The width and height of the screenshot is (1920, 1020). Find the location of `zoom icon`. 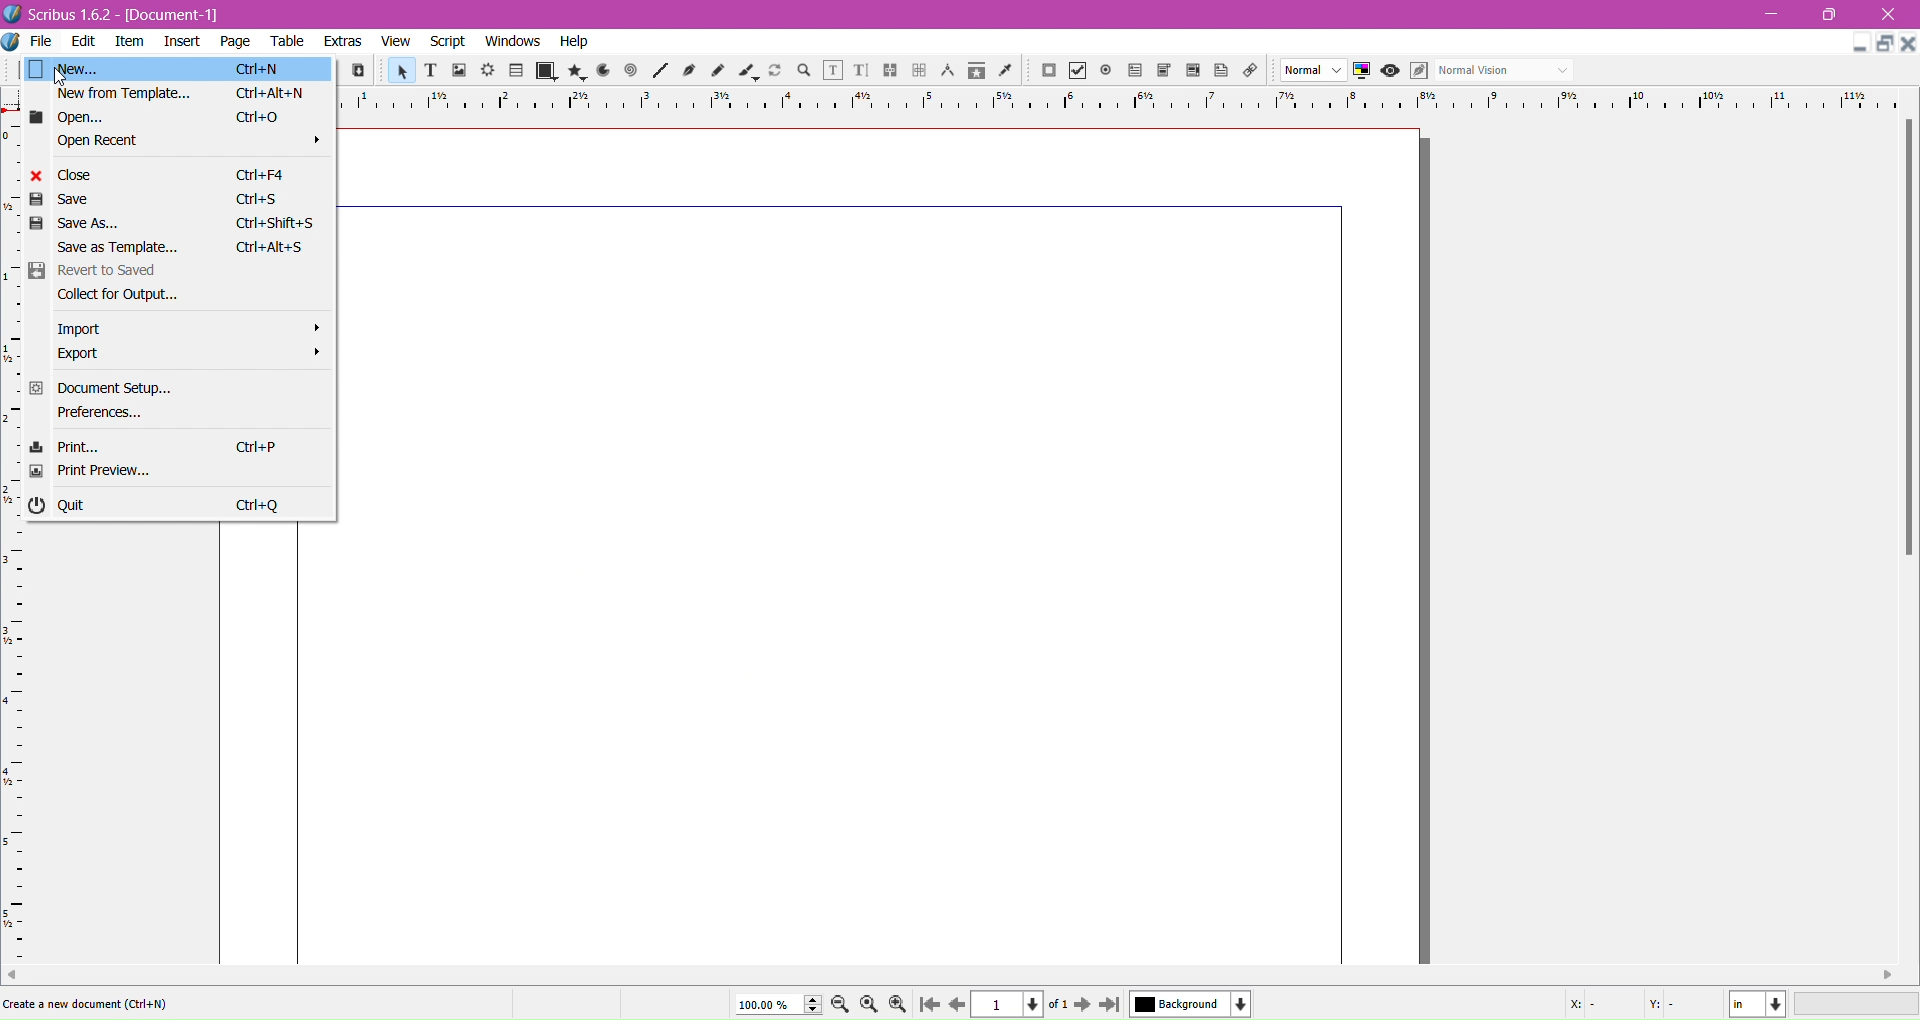

zoom icon is located at coordinates (903, 1004).